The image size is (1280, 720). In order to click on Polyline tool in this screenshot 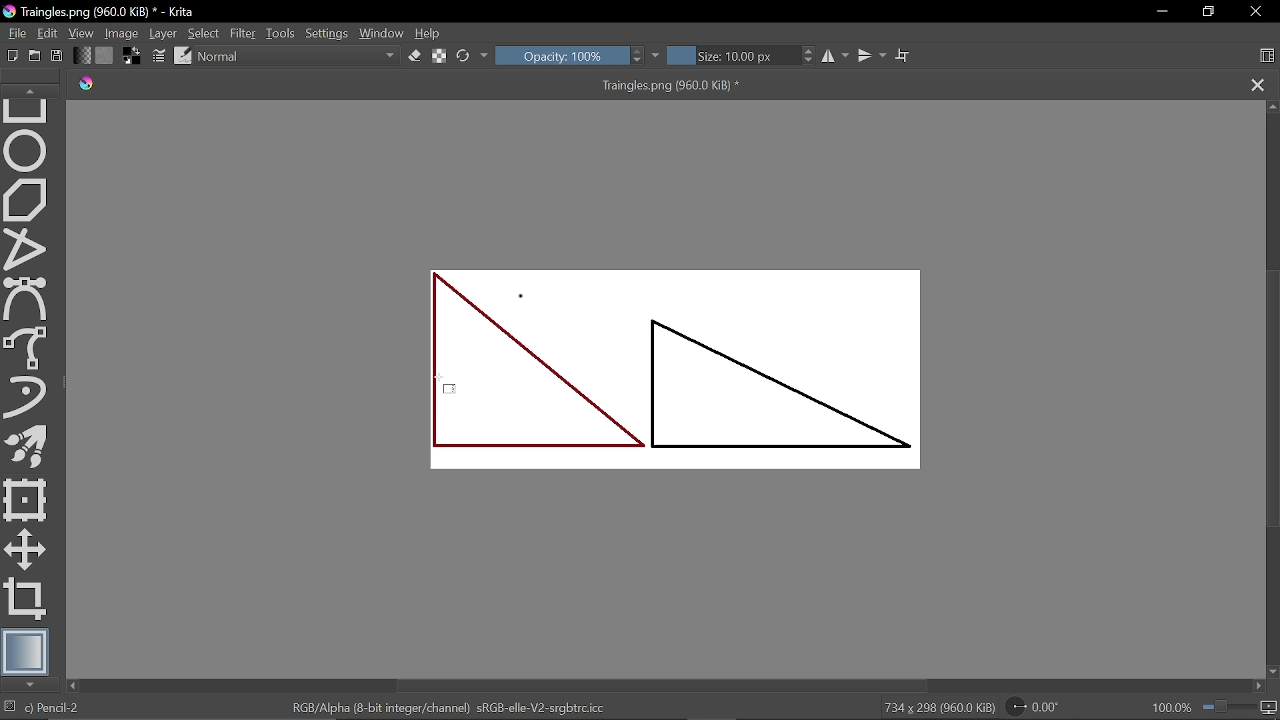, I will do `click(26, 251)`.